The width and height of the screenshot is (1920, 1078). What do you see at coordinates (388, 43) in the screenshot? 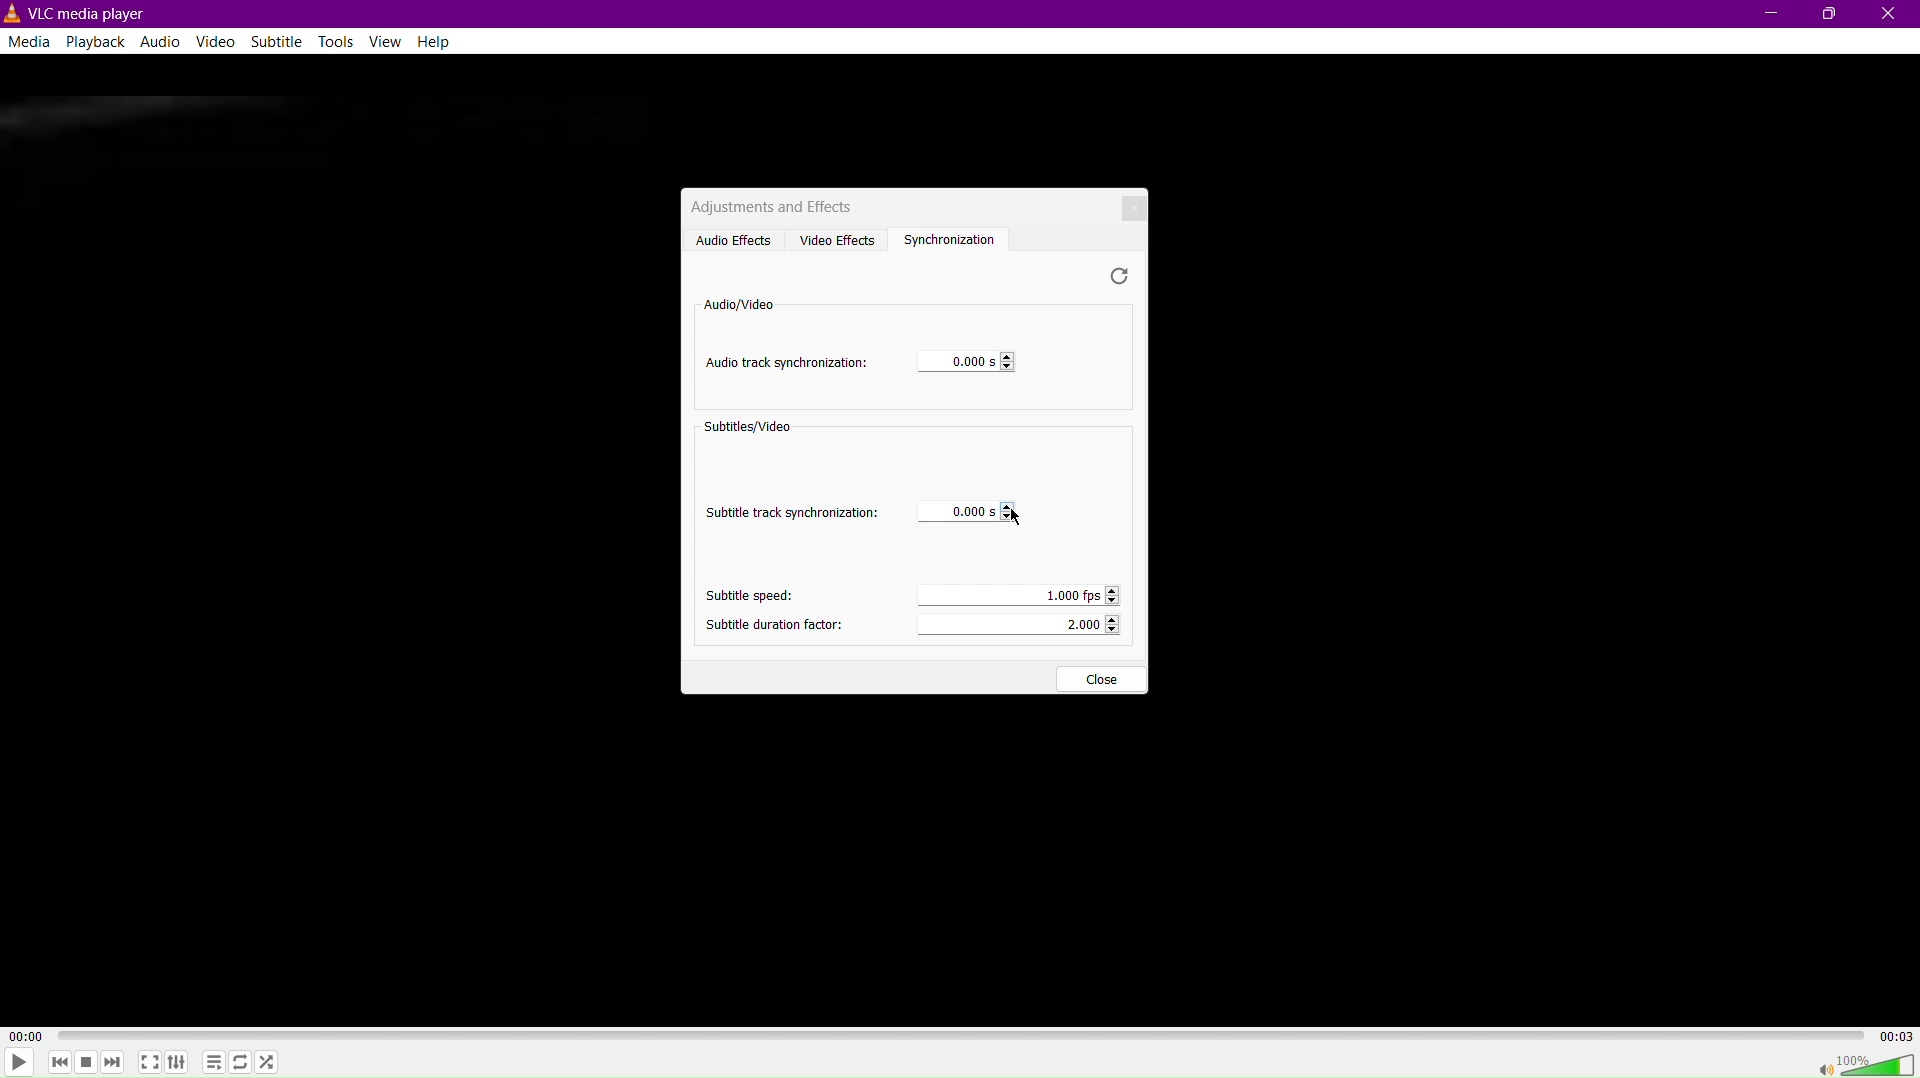
I see `View` at bounding box center [388, 43].